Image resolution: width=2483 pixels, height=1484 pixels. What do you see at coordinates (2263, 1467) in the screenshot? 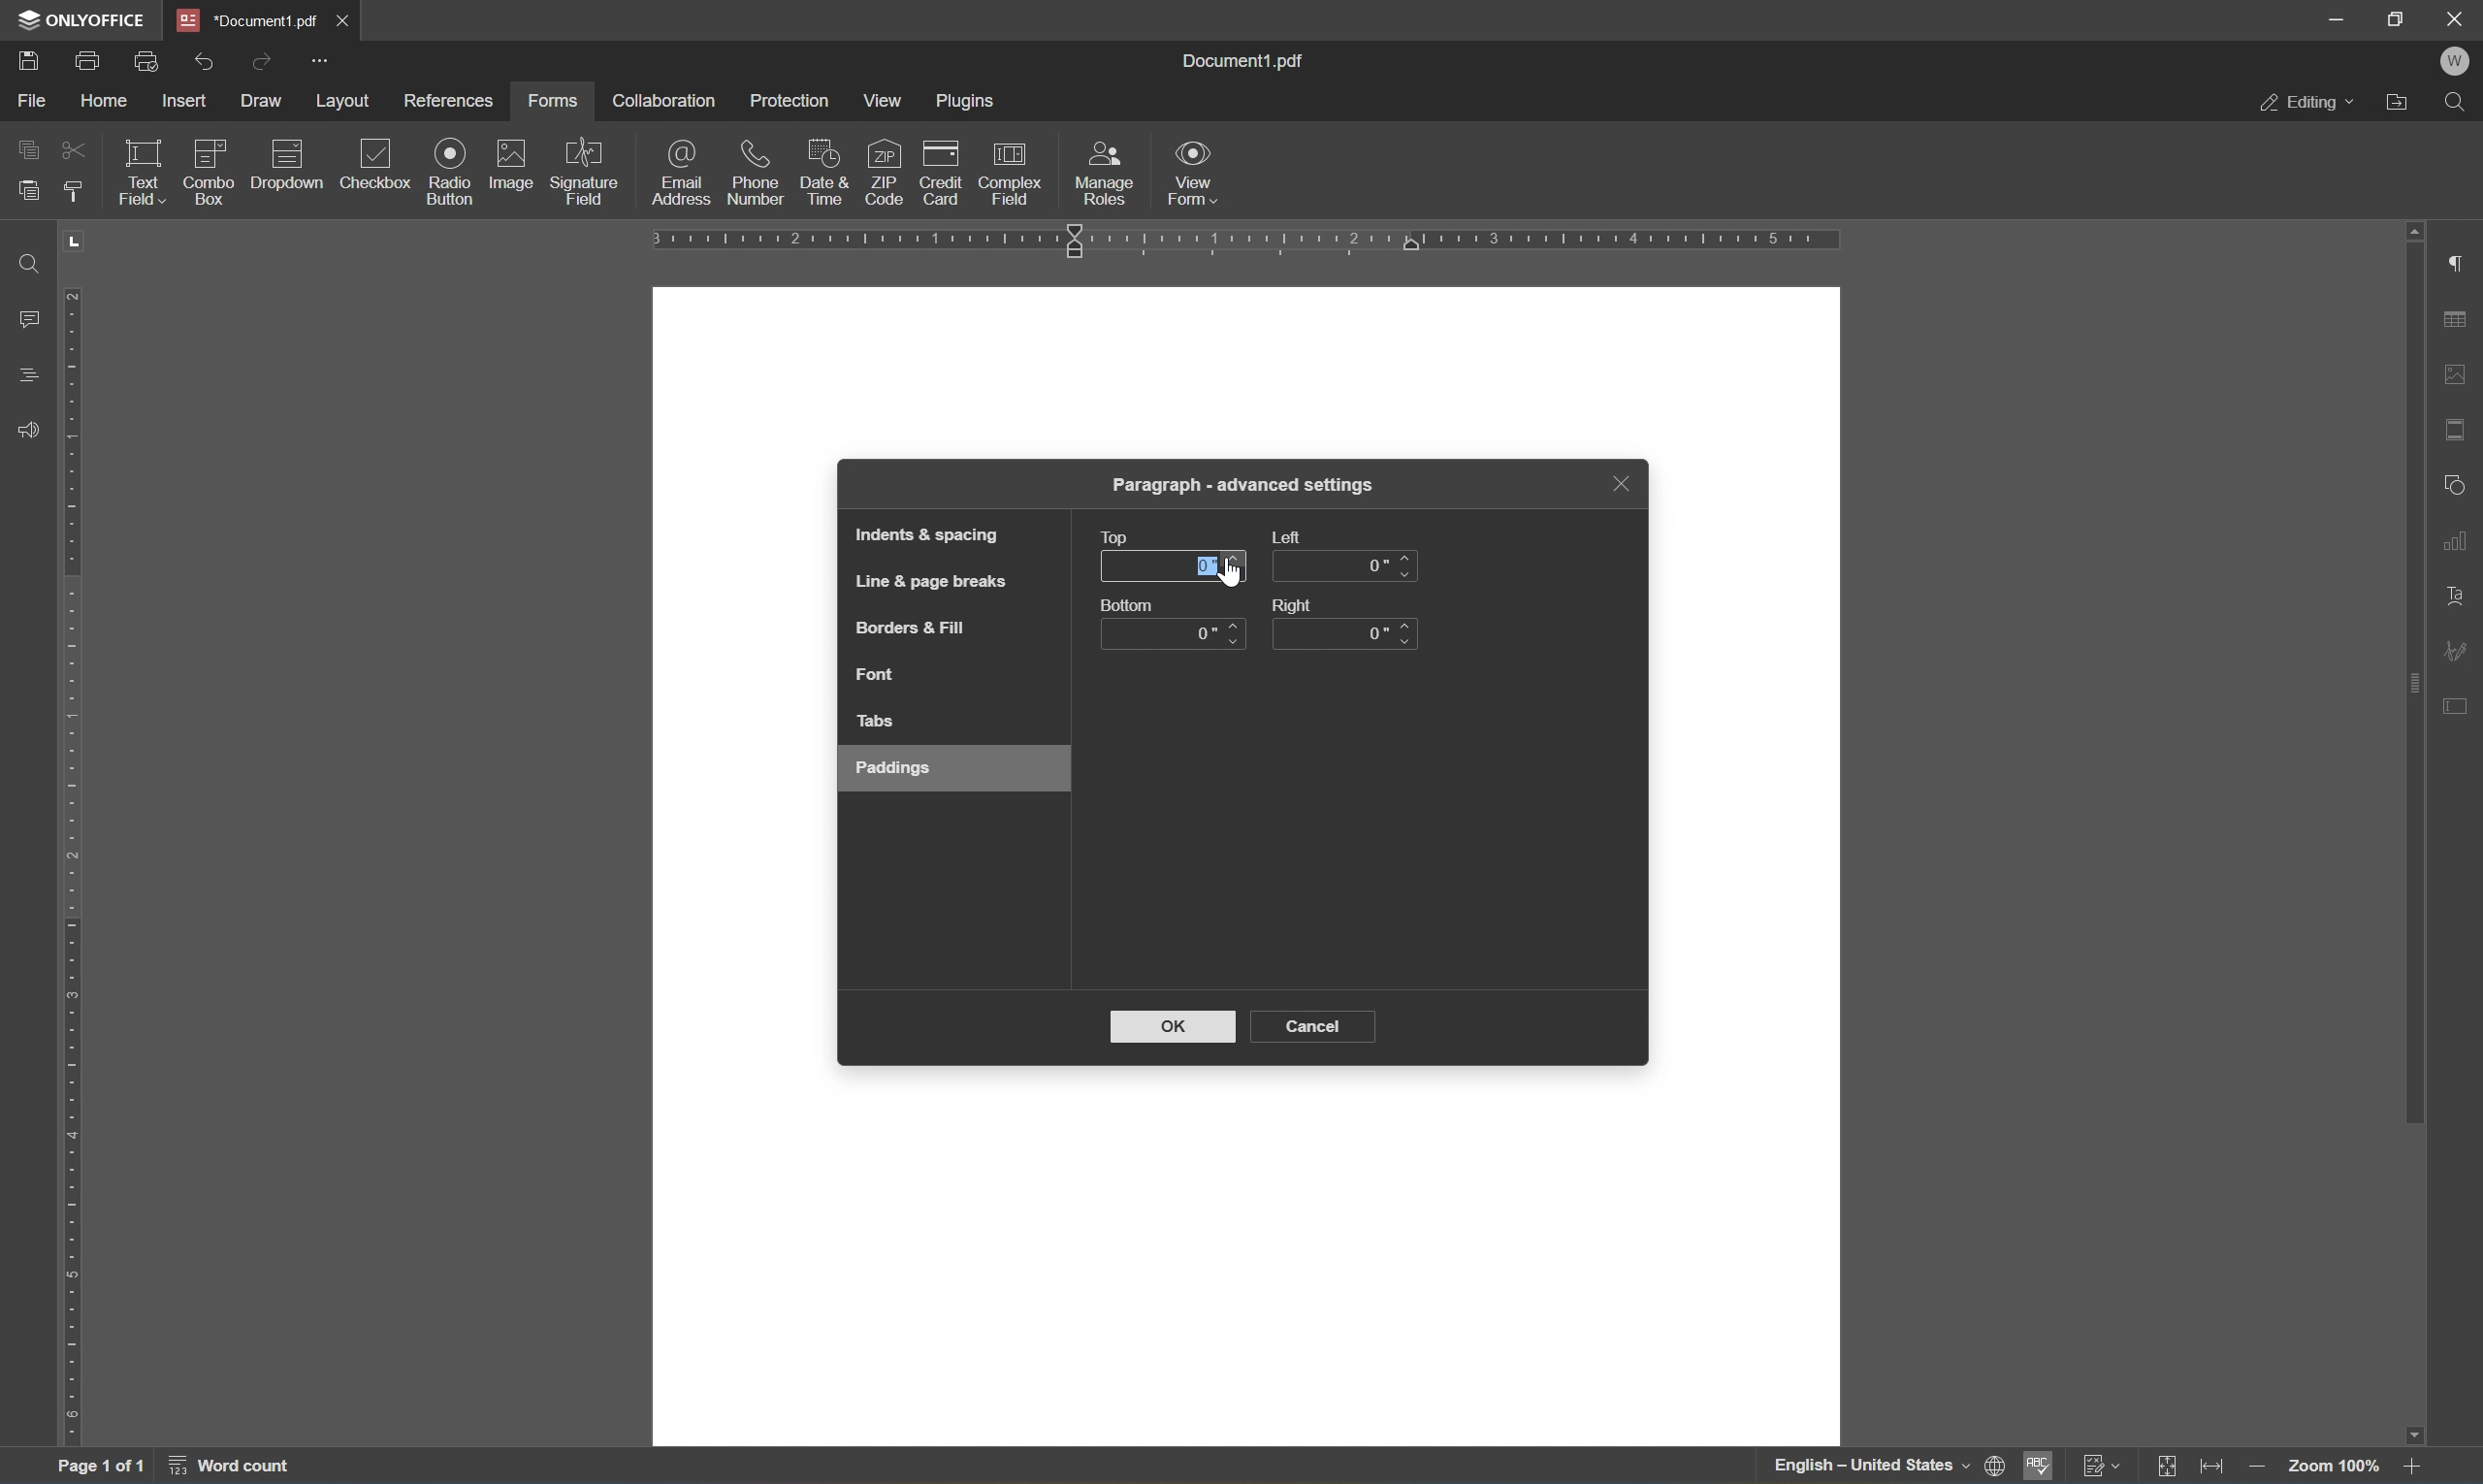
I see `zoom out` at bounding box center [2263, 1467].